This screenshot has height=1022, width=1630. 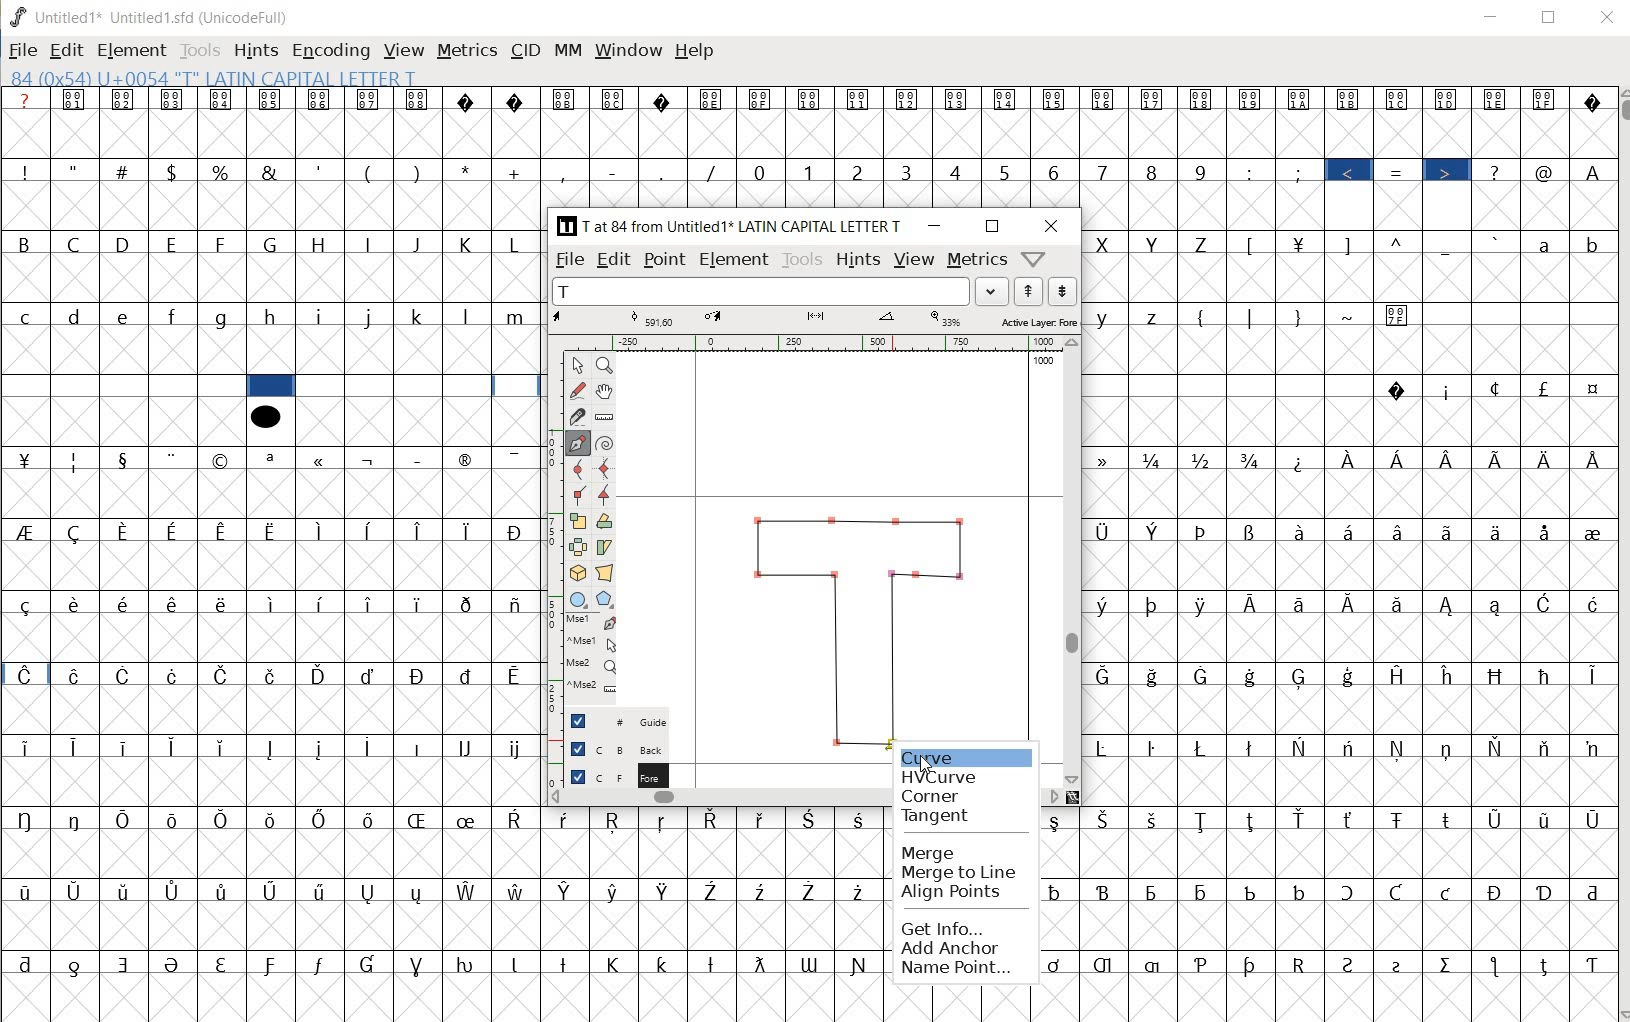 I want to click on :, so click(x=1251, y=171).